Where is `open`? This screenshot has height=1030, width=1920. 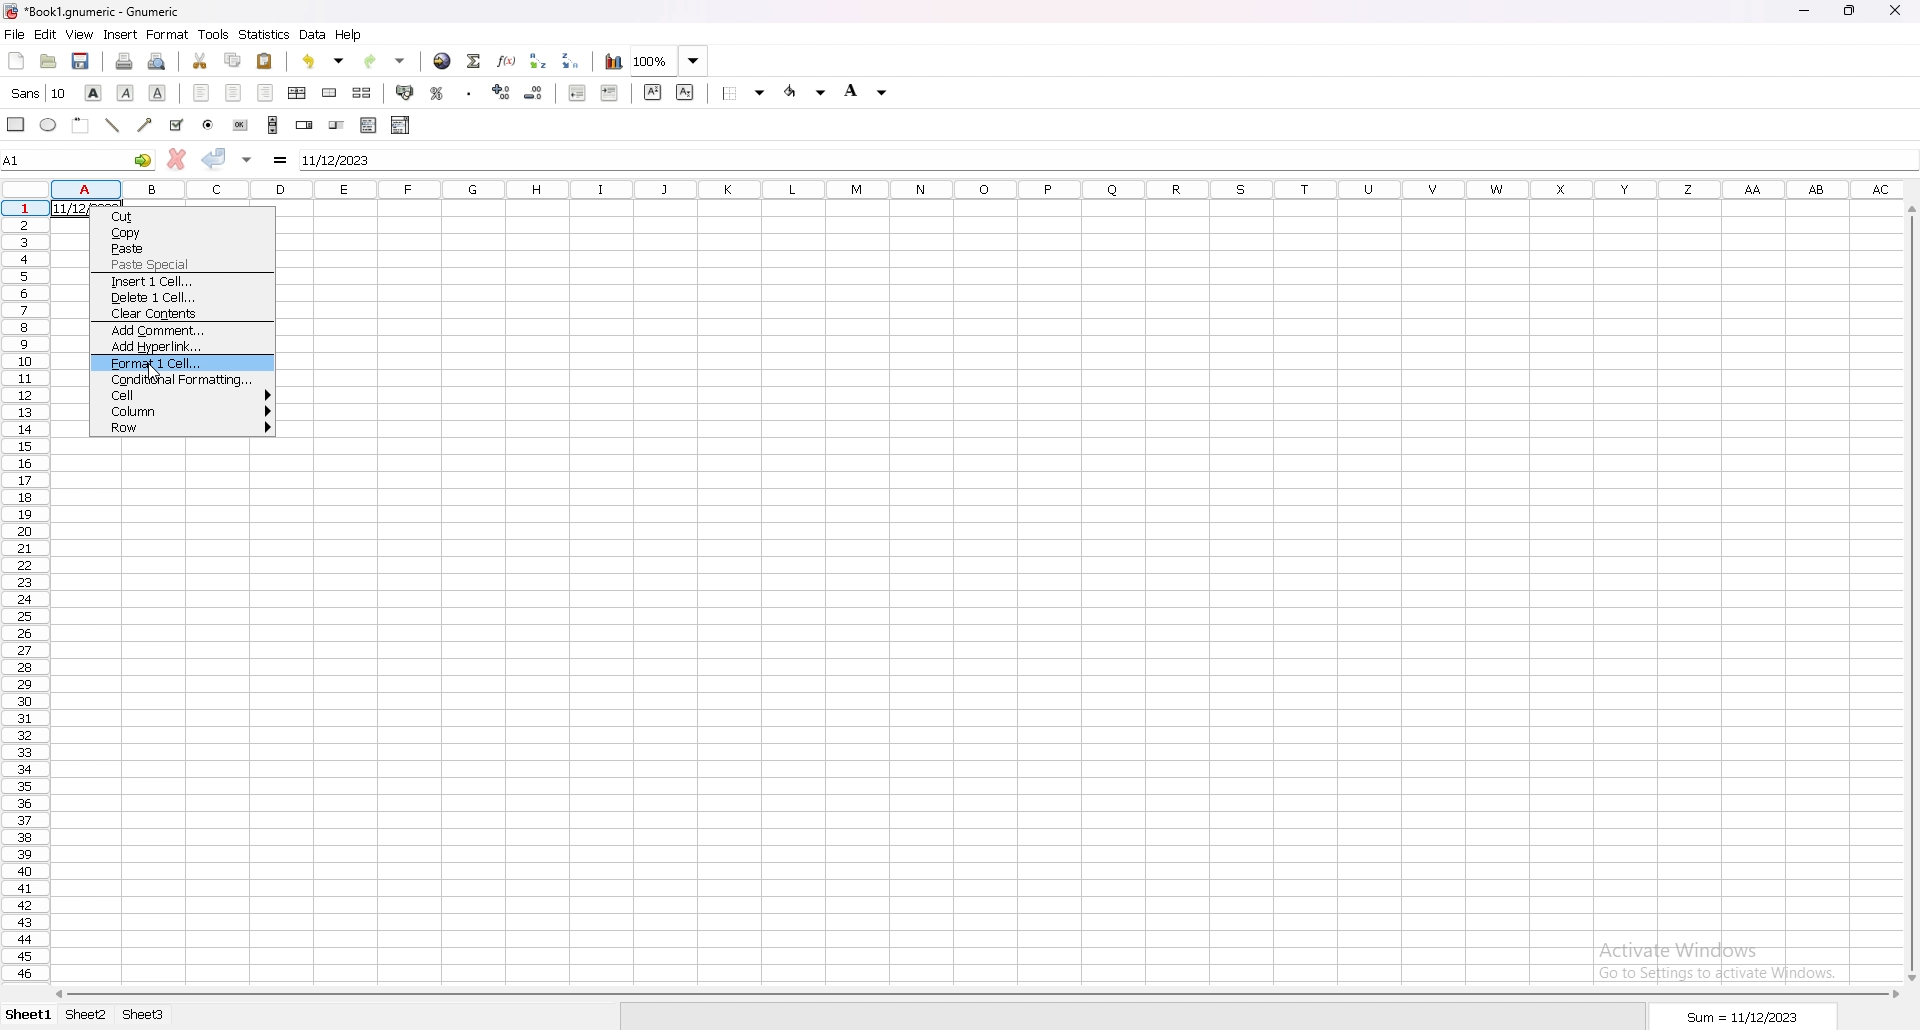
open is located at coordinates (48, 60).